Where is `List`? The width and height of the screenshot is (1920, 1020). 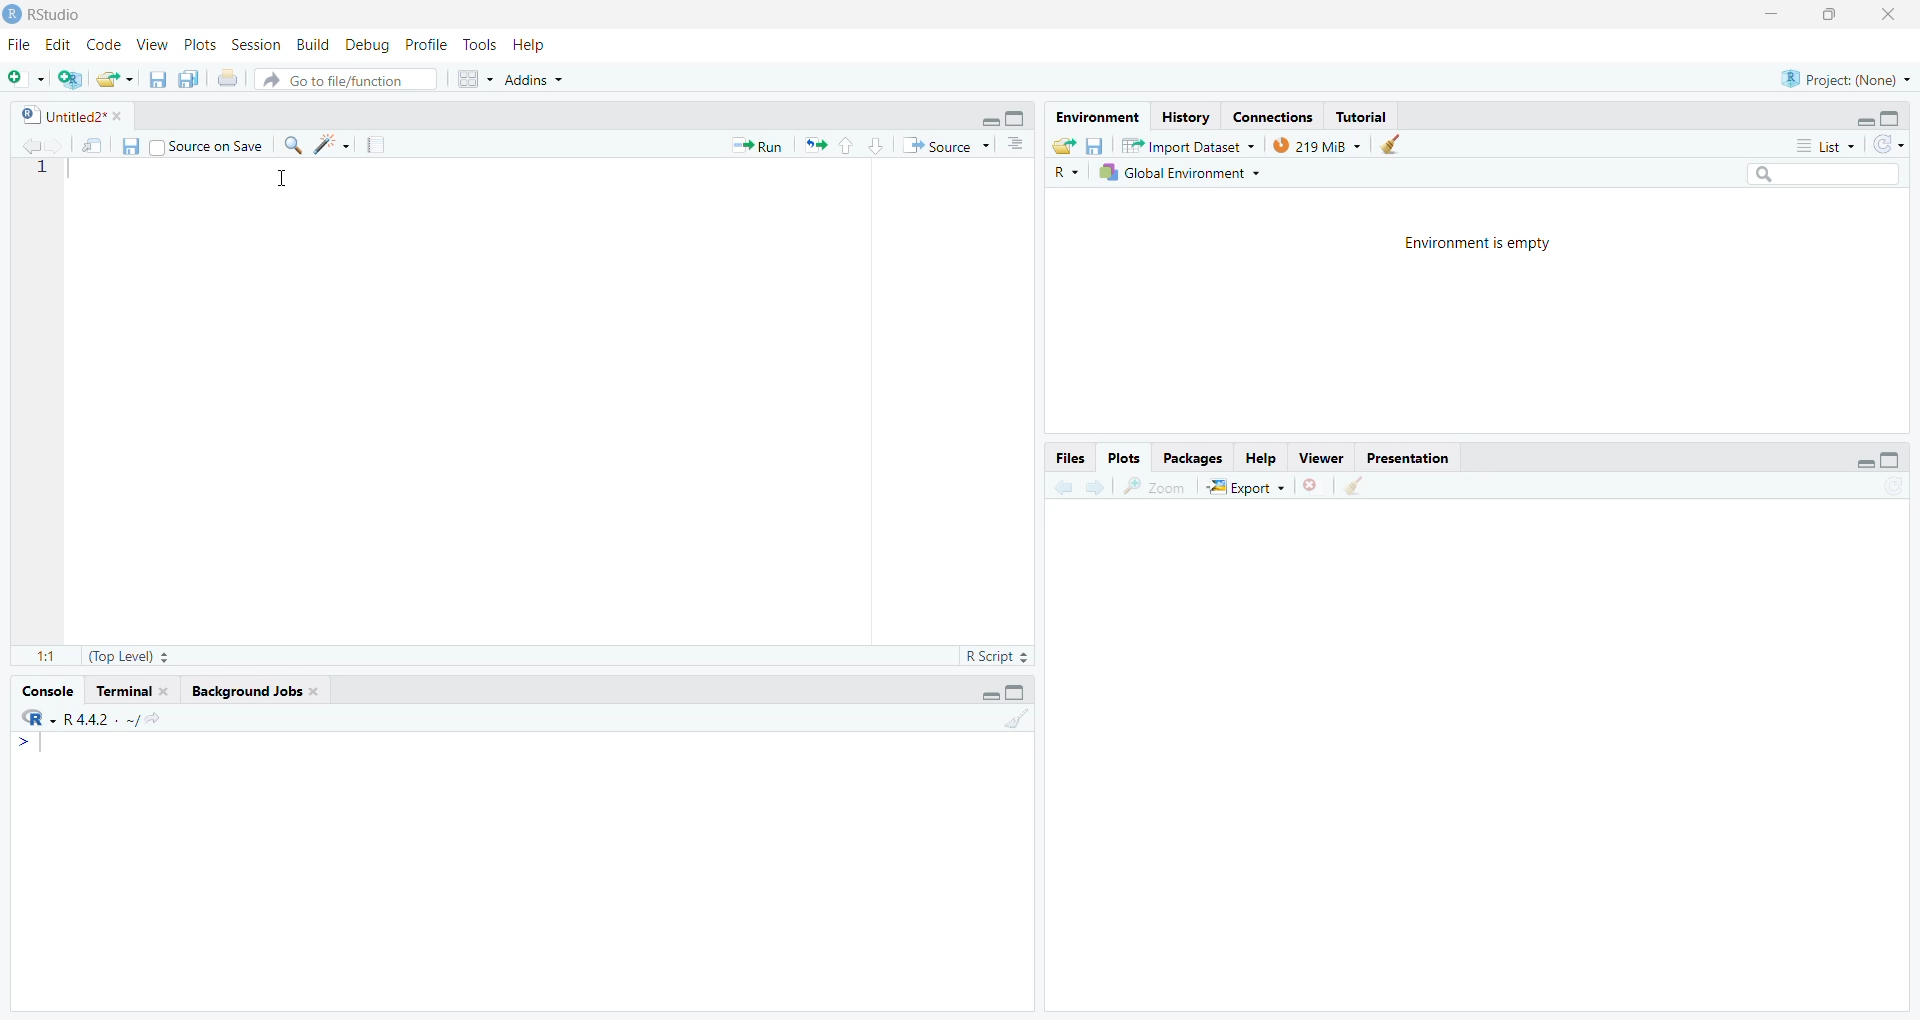
List is located at coordinates (1826, 145).